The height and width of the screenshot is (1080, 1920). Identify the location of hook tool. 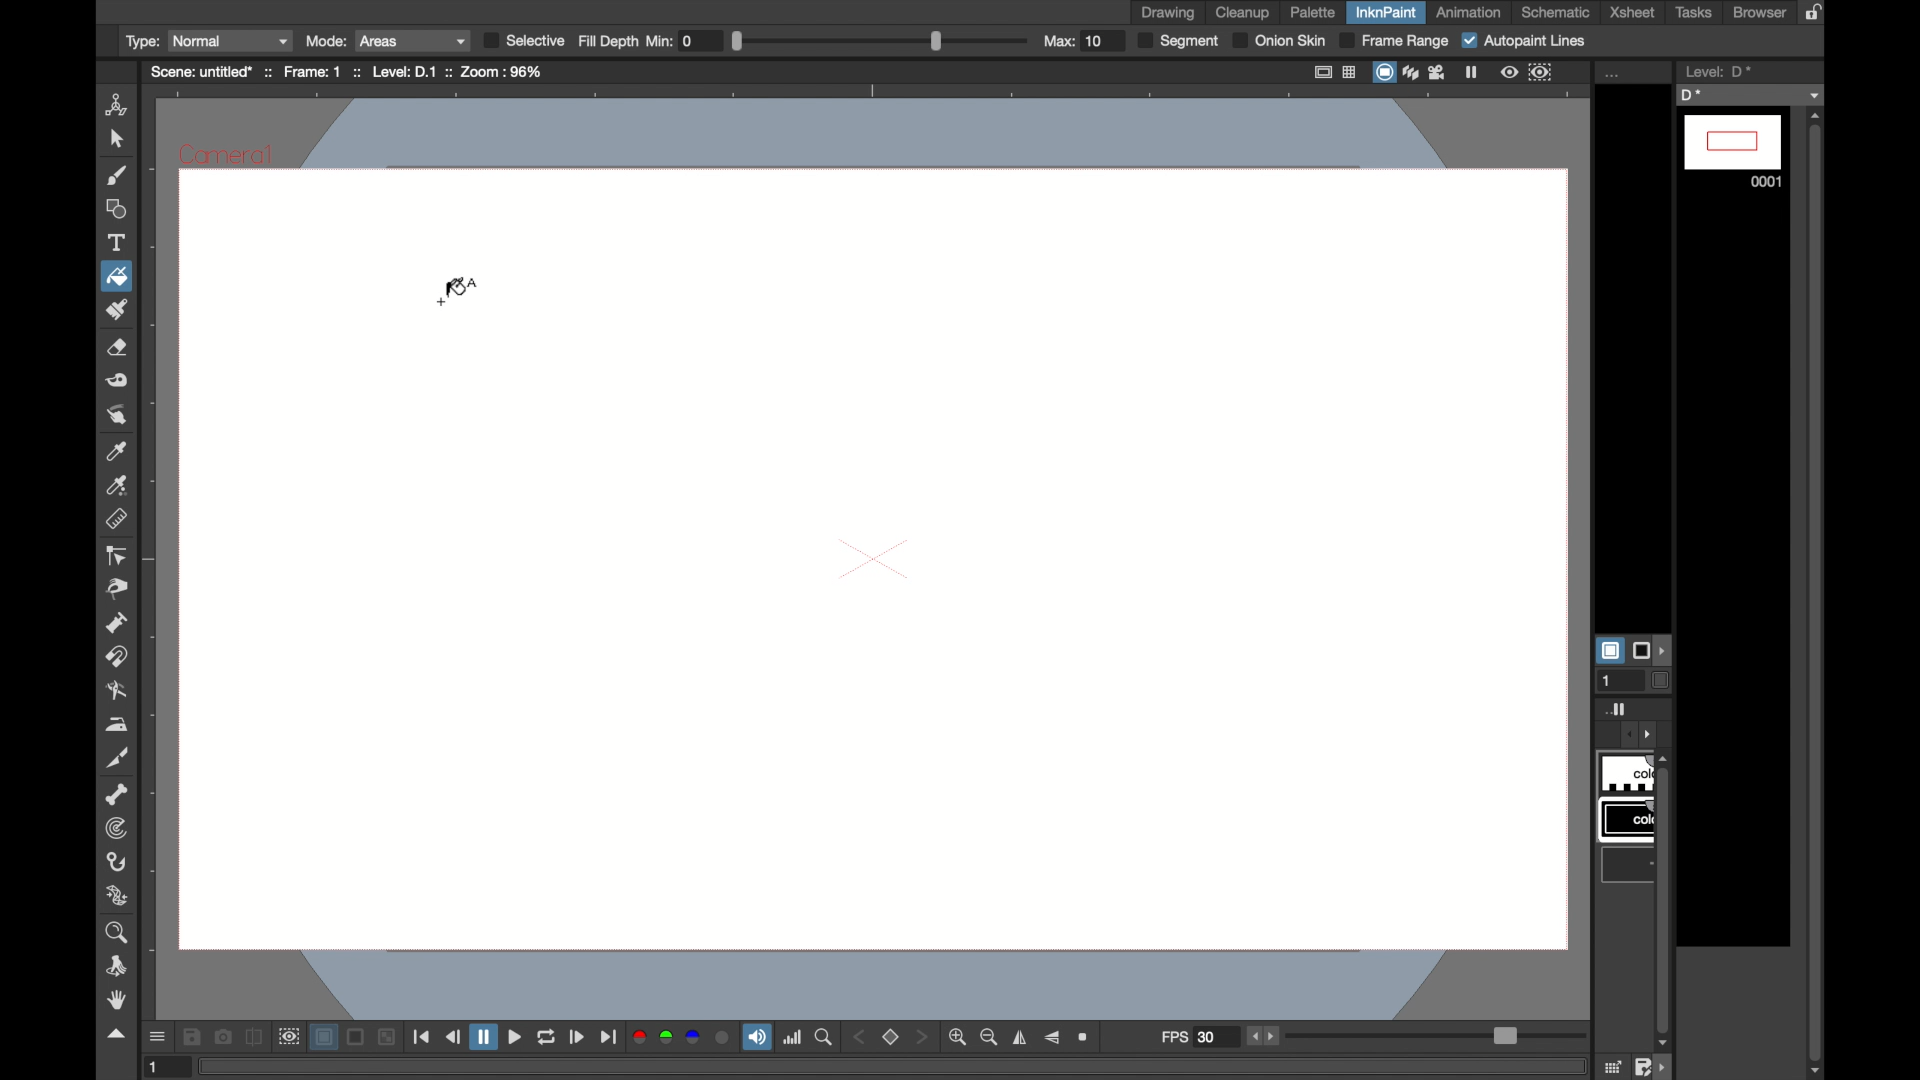
(115, 862).